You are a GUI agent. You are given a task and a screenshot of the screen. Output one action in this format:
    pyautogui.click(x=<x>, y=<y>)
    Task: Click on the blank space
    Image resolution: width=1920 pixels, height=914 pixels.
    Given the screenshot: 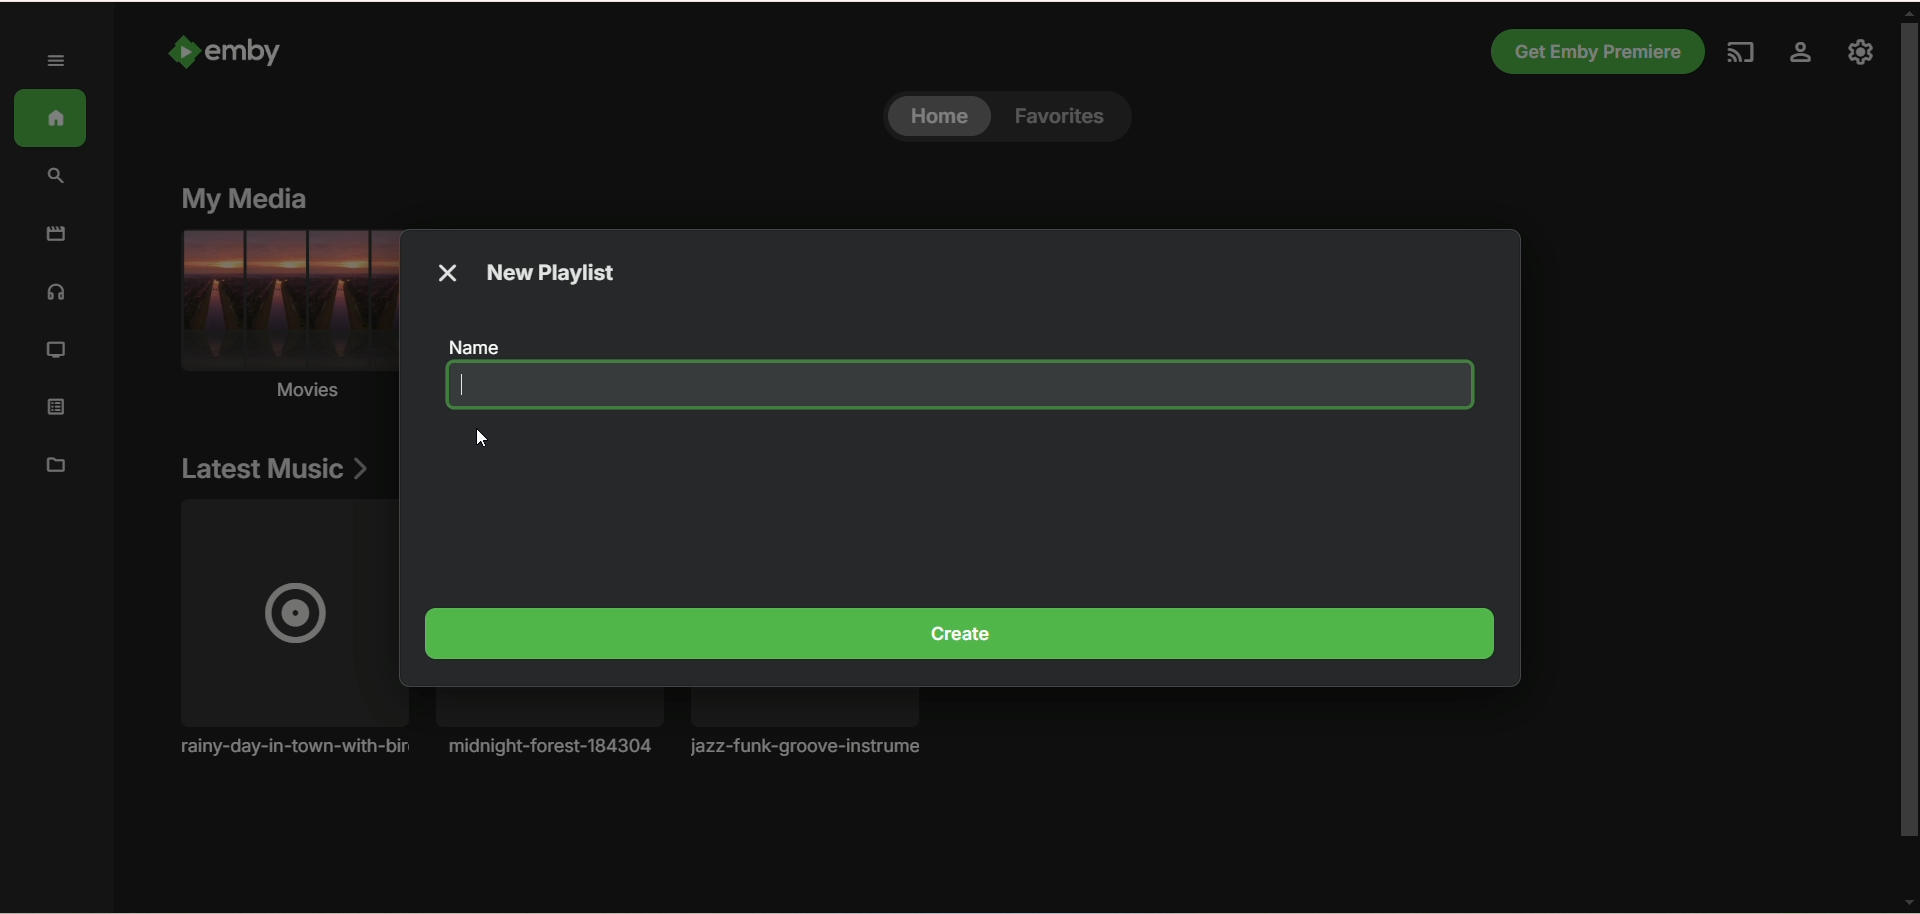 What is the action you would take?
    pyautogui.click(x=961, y=385)
    